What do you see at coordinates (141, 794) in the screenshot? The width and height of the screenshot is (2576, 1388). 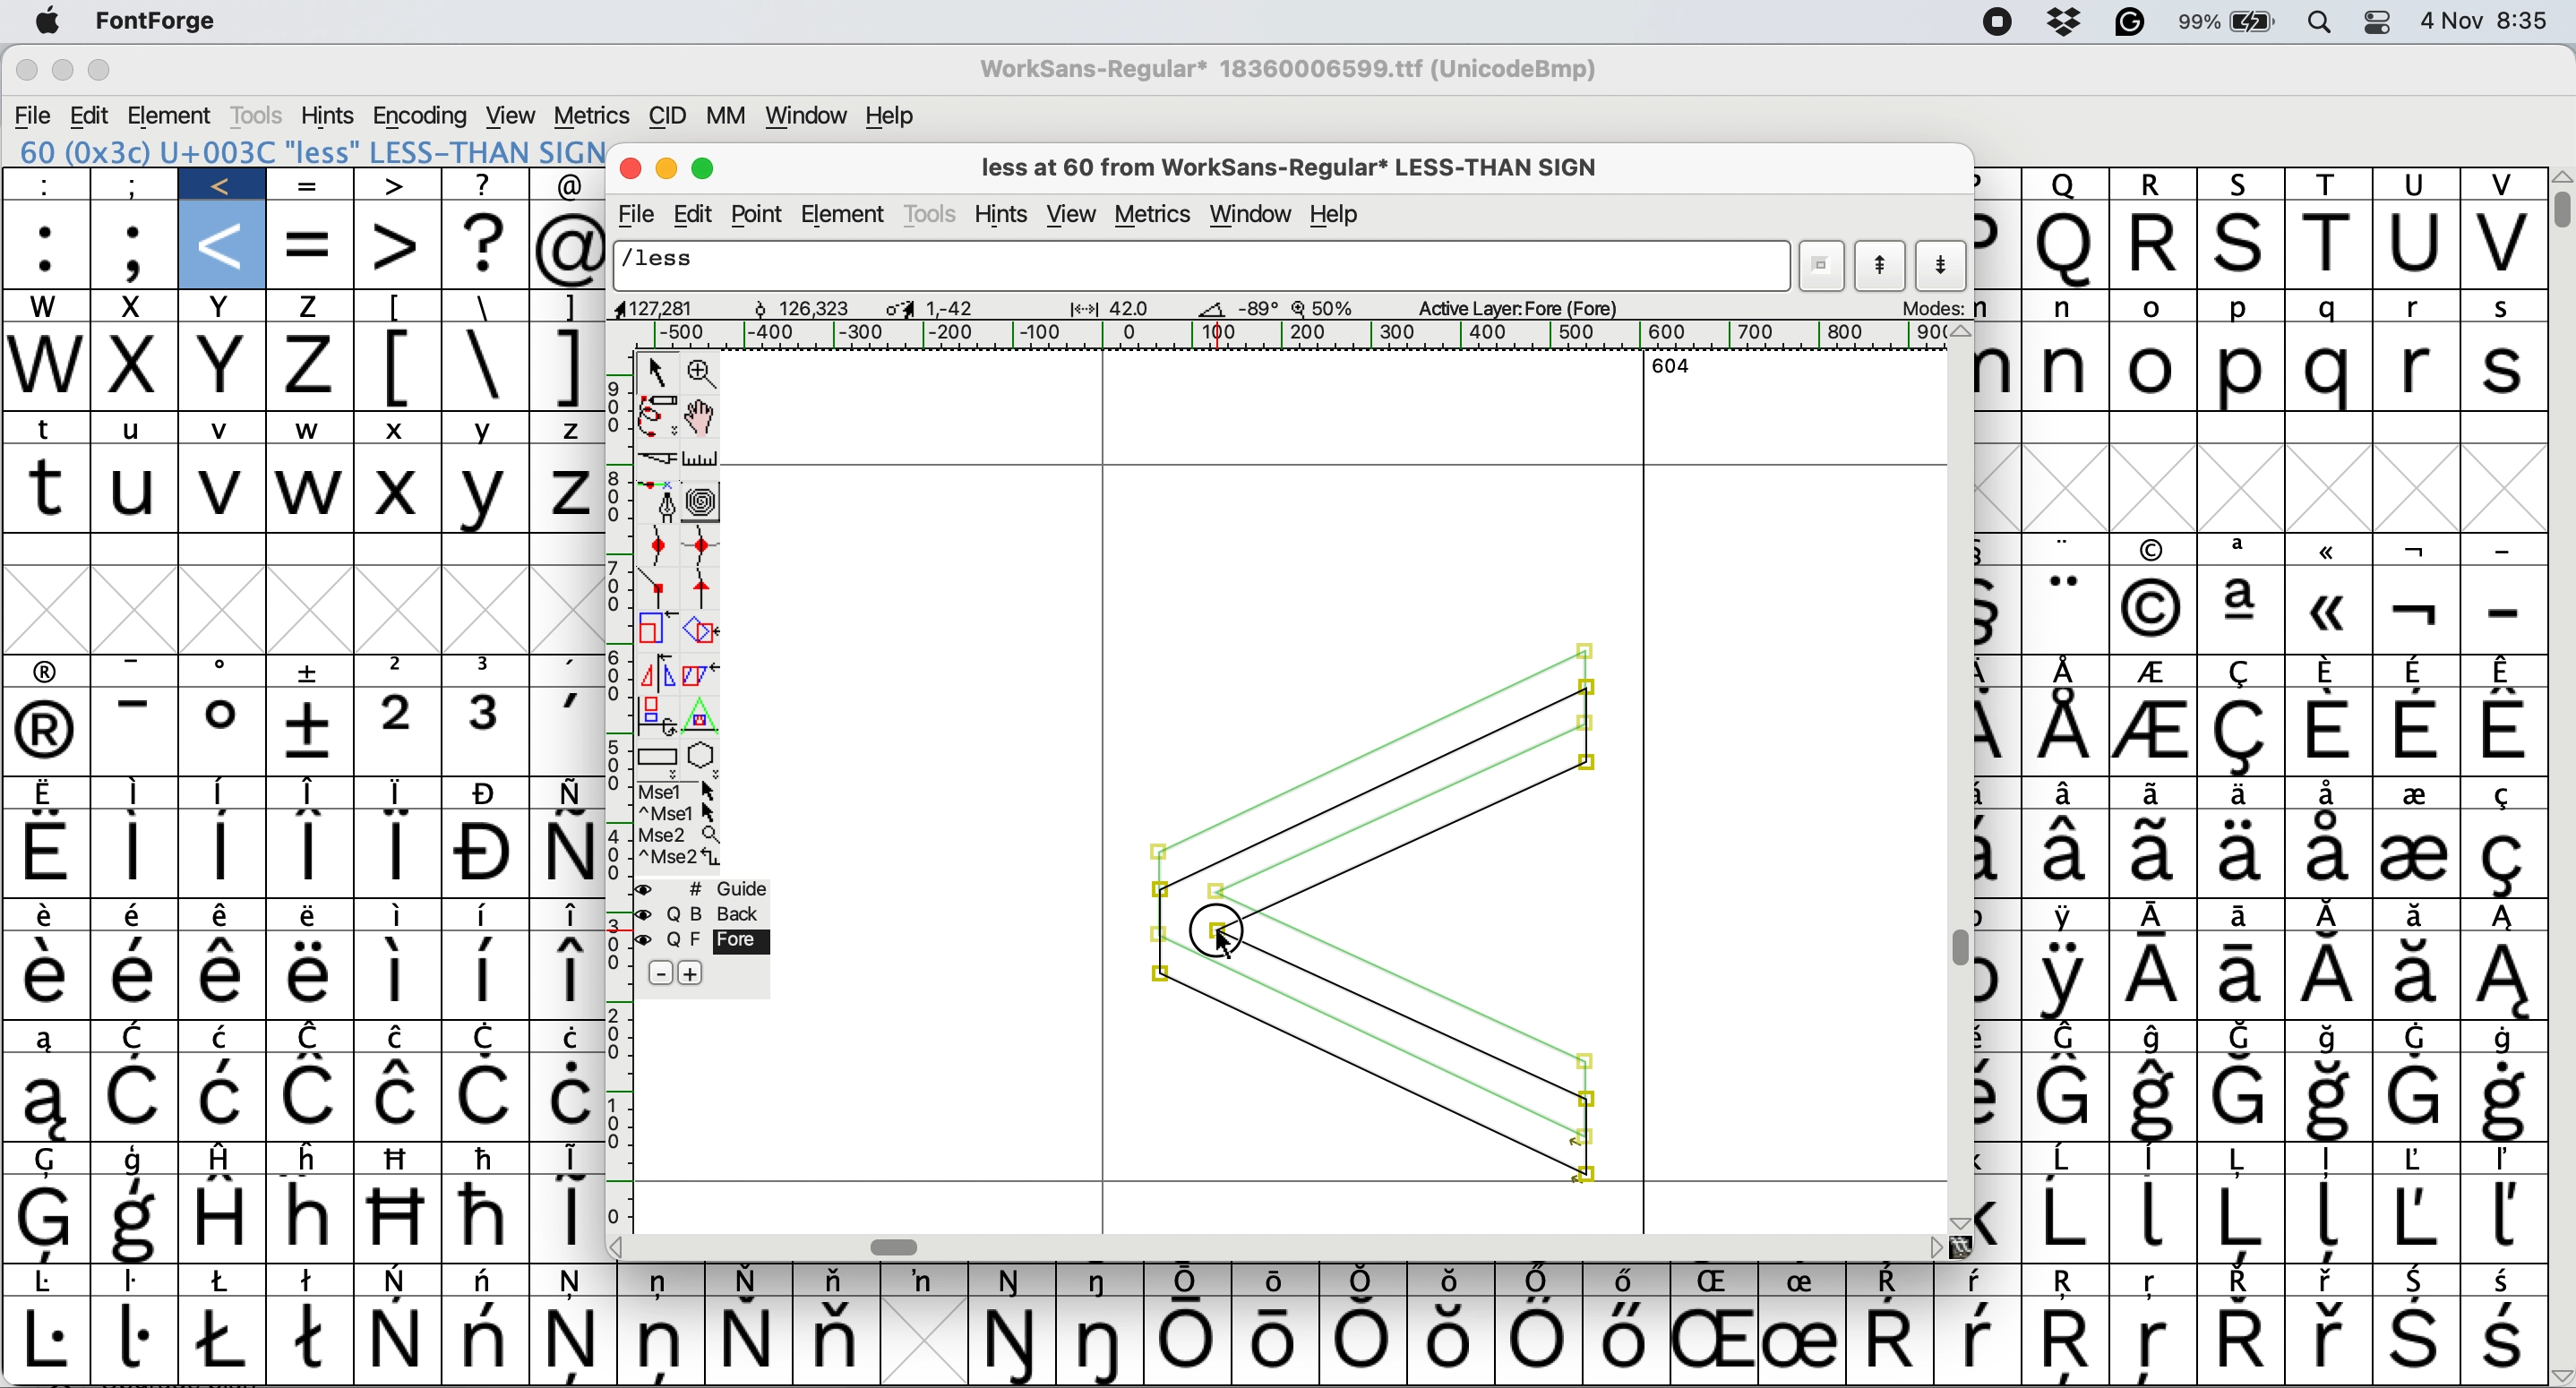 I see `Symbol` at bounding box center [141, 794].